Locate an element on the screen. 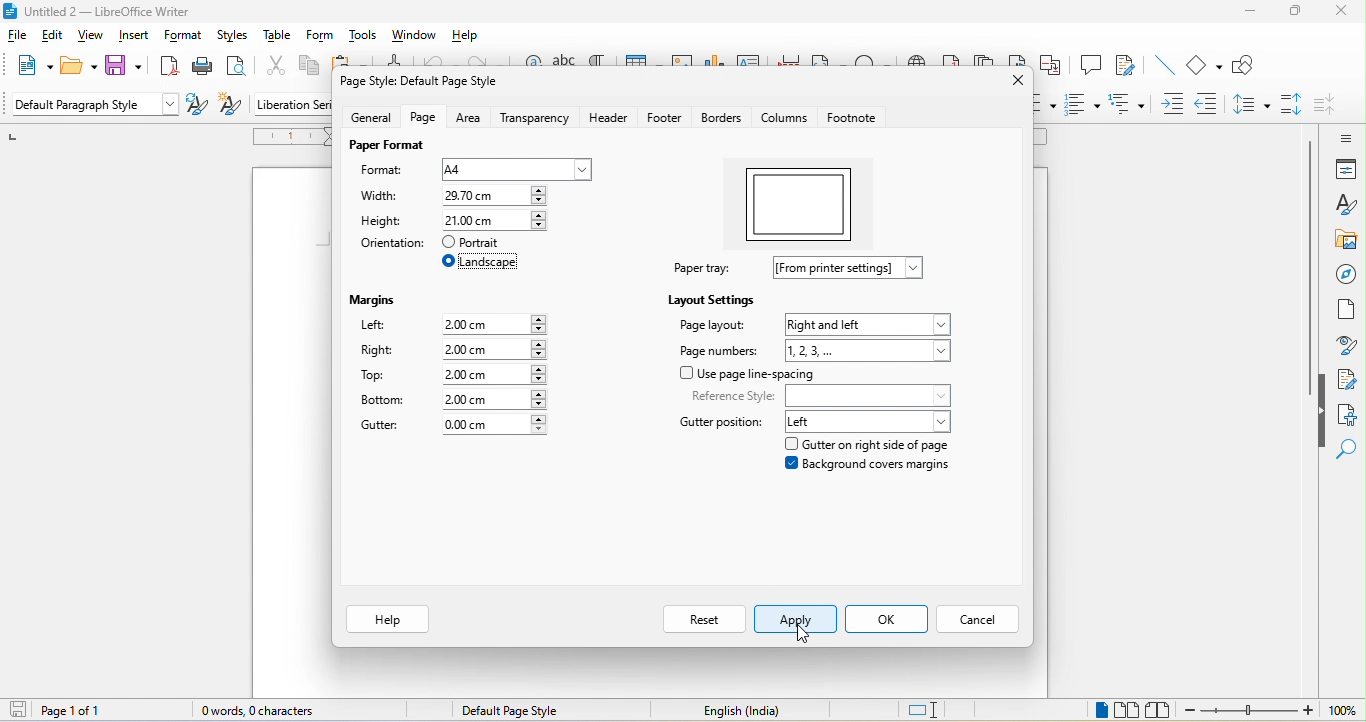  multiple view is located at coordinates (1128, 710).